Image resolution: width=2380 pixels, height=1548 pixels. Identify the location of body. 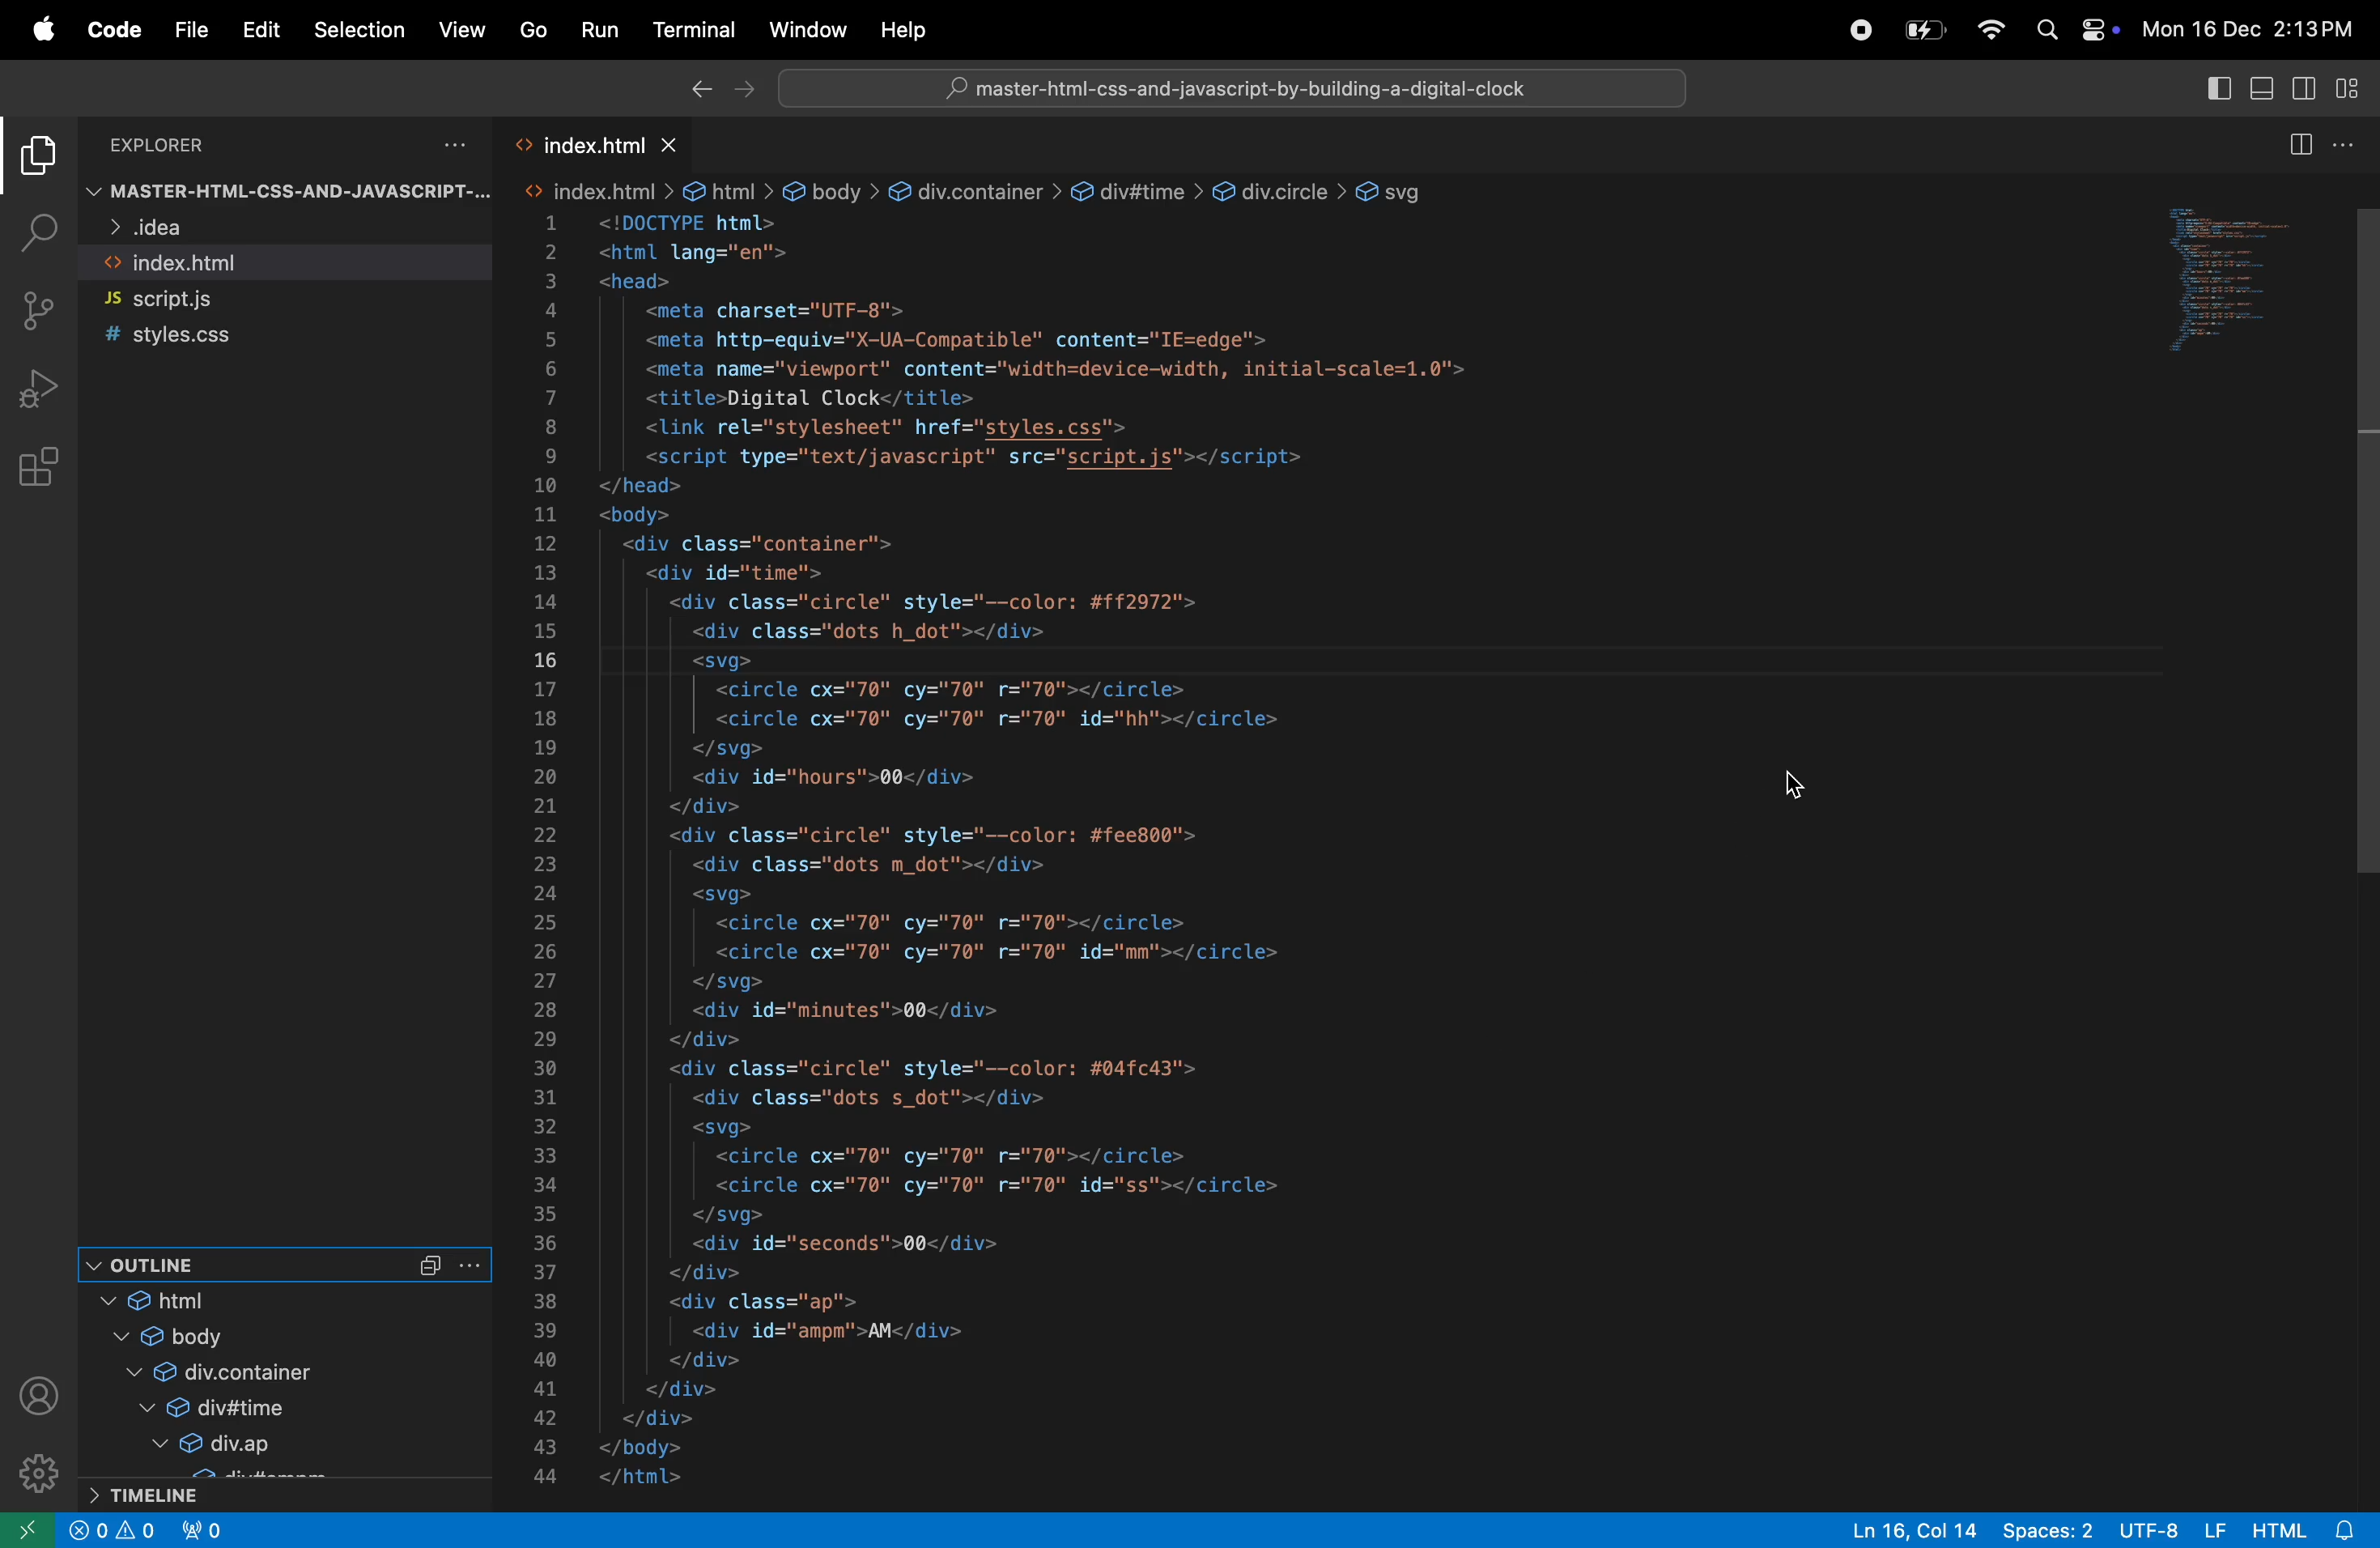
(832, 194).